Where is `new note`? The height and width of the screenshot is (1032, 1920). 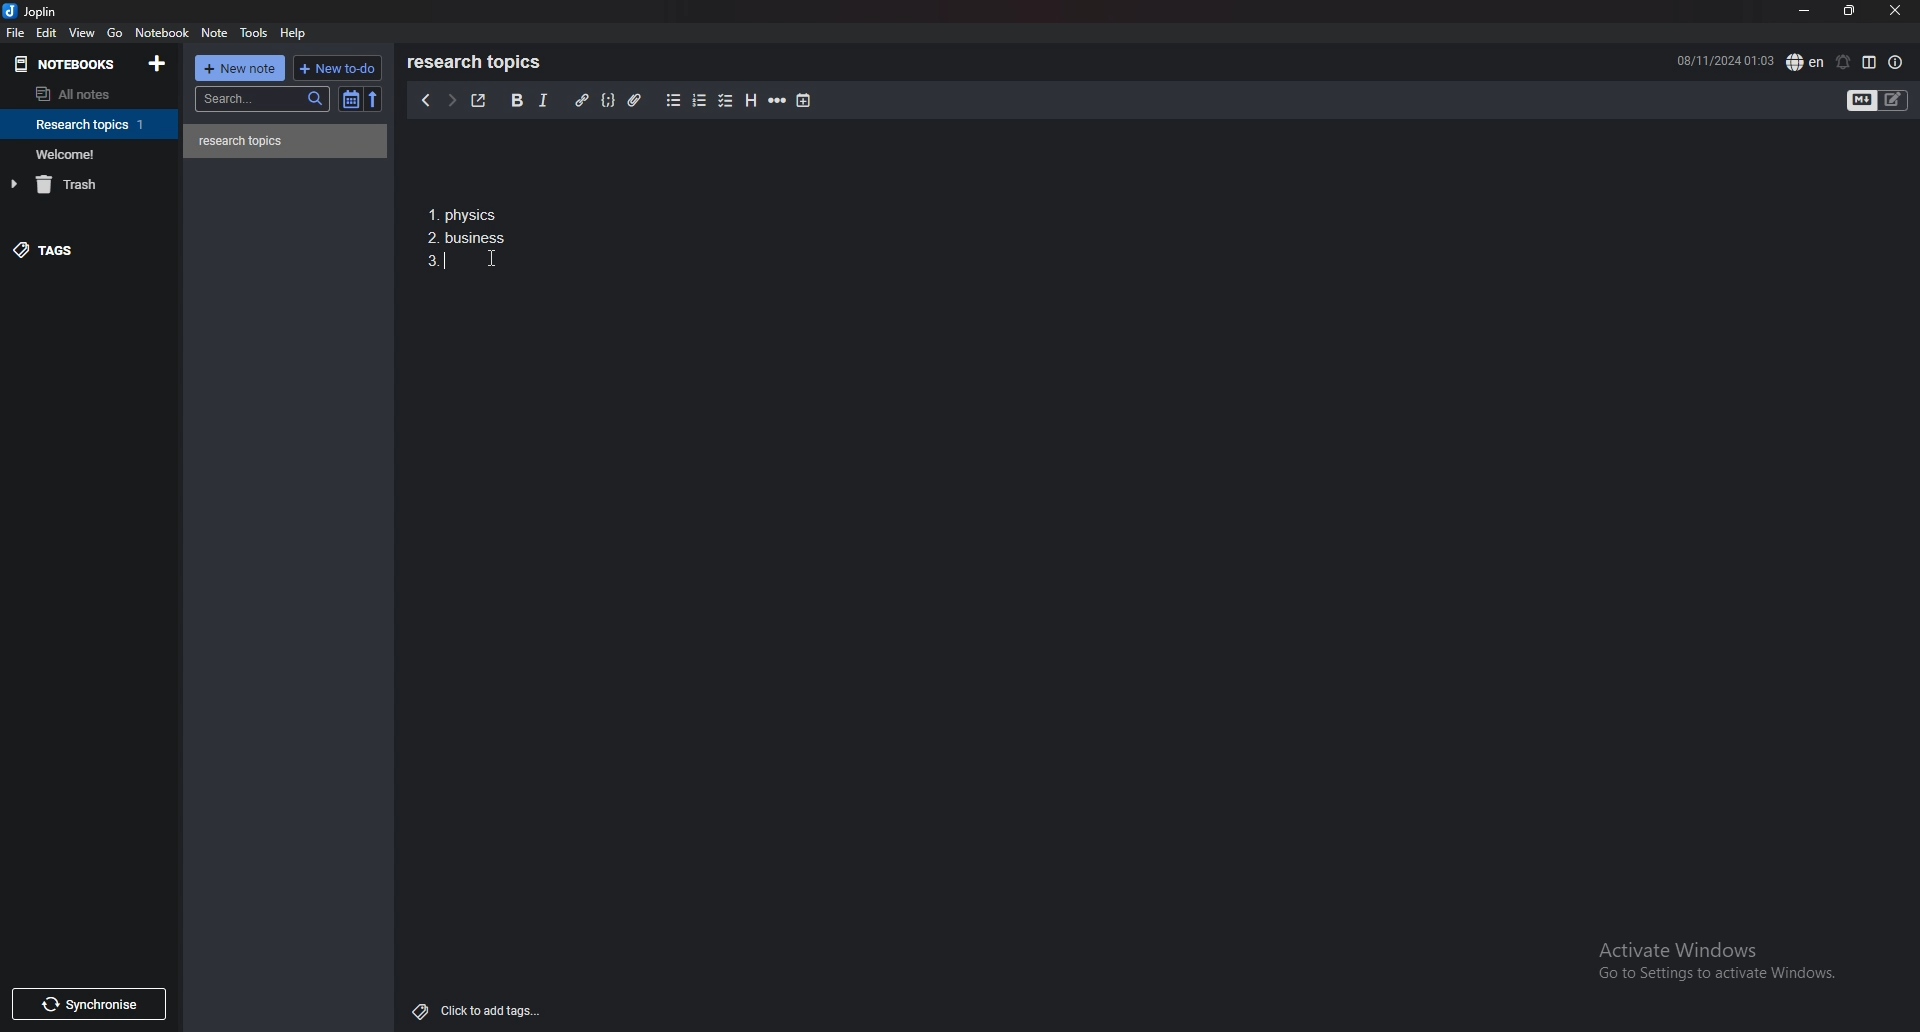
new note is located at coordinates (242, 67).